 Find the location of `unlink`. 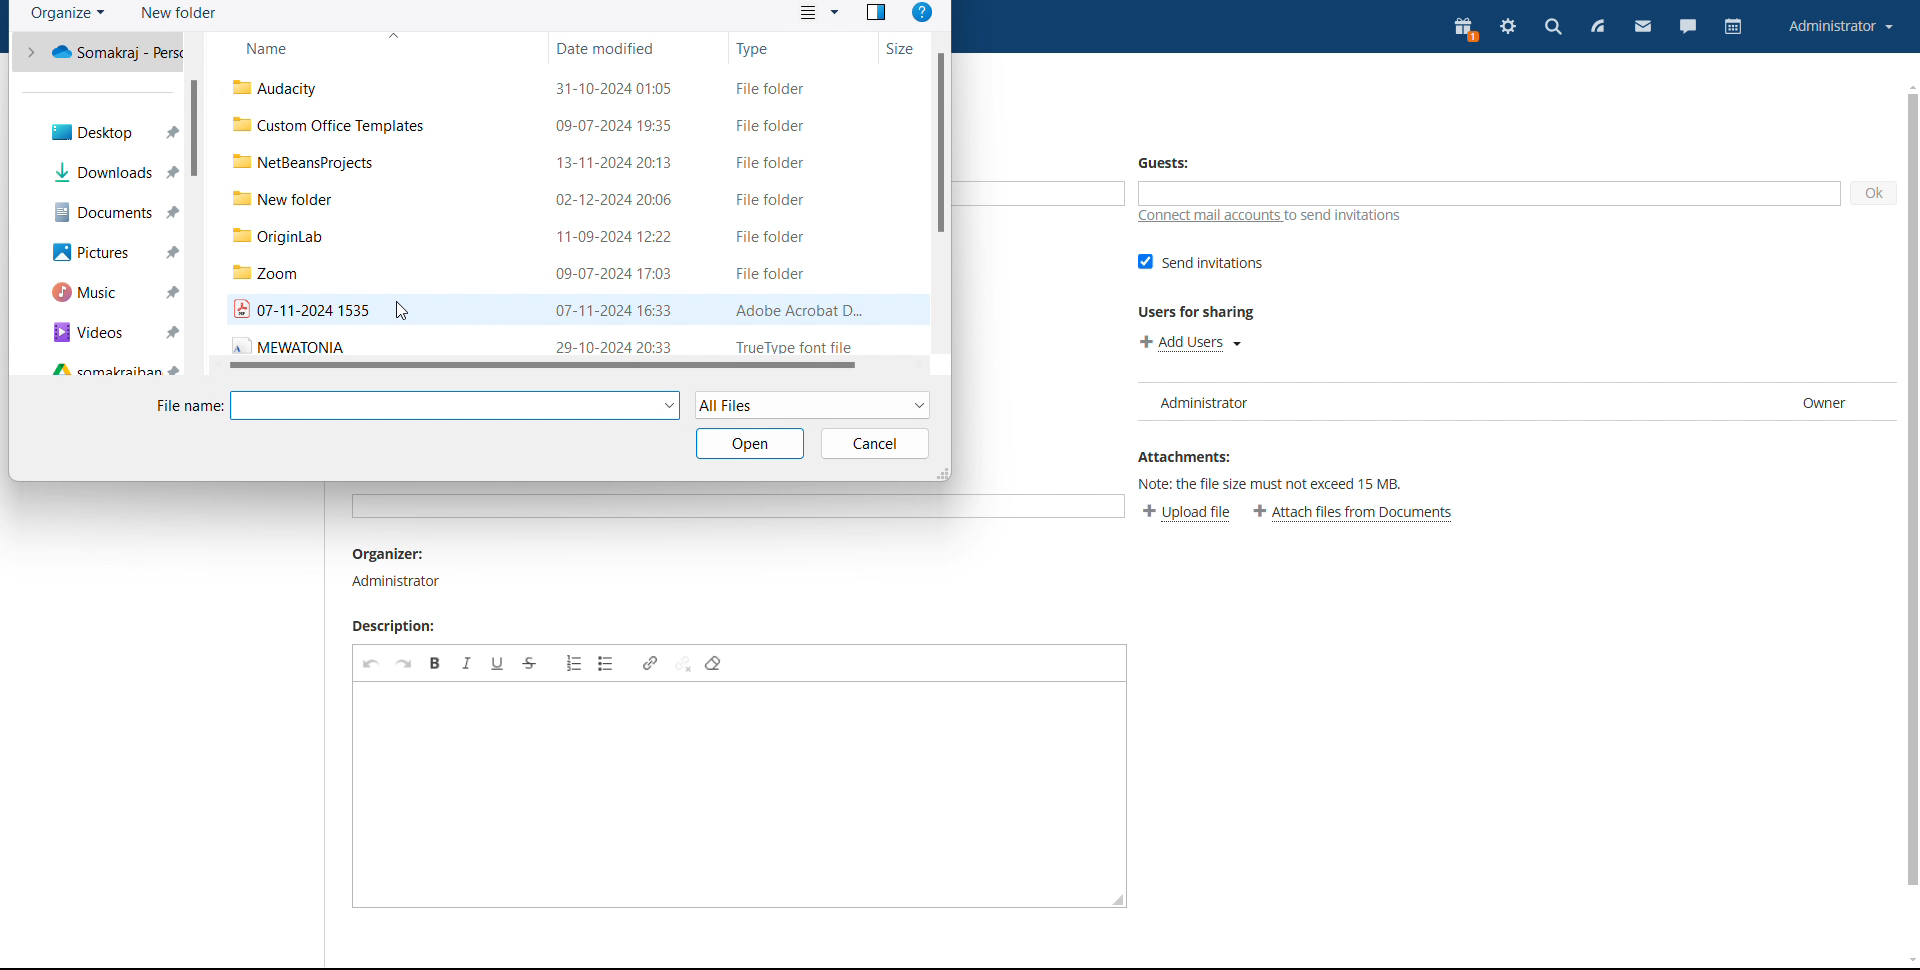

unlink is located at coordinates (683, 662).